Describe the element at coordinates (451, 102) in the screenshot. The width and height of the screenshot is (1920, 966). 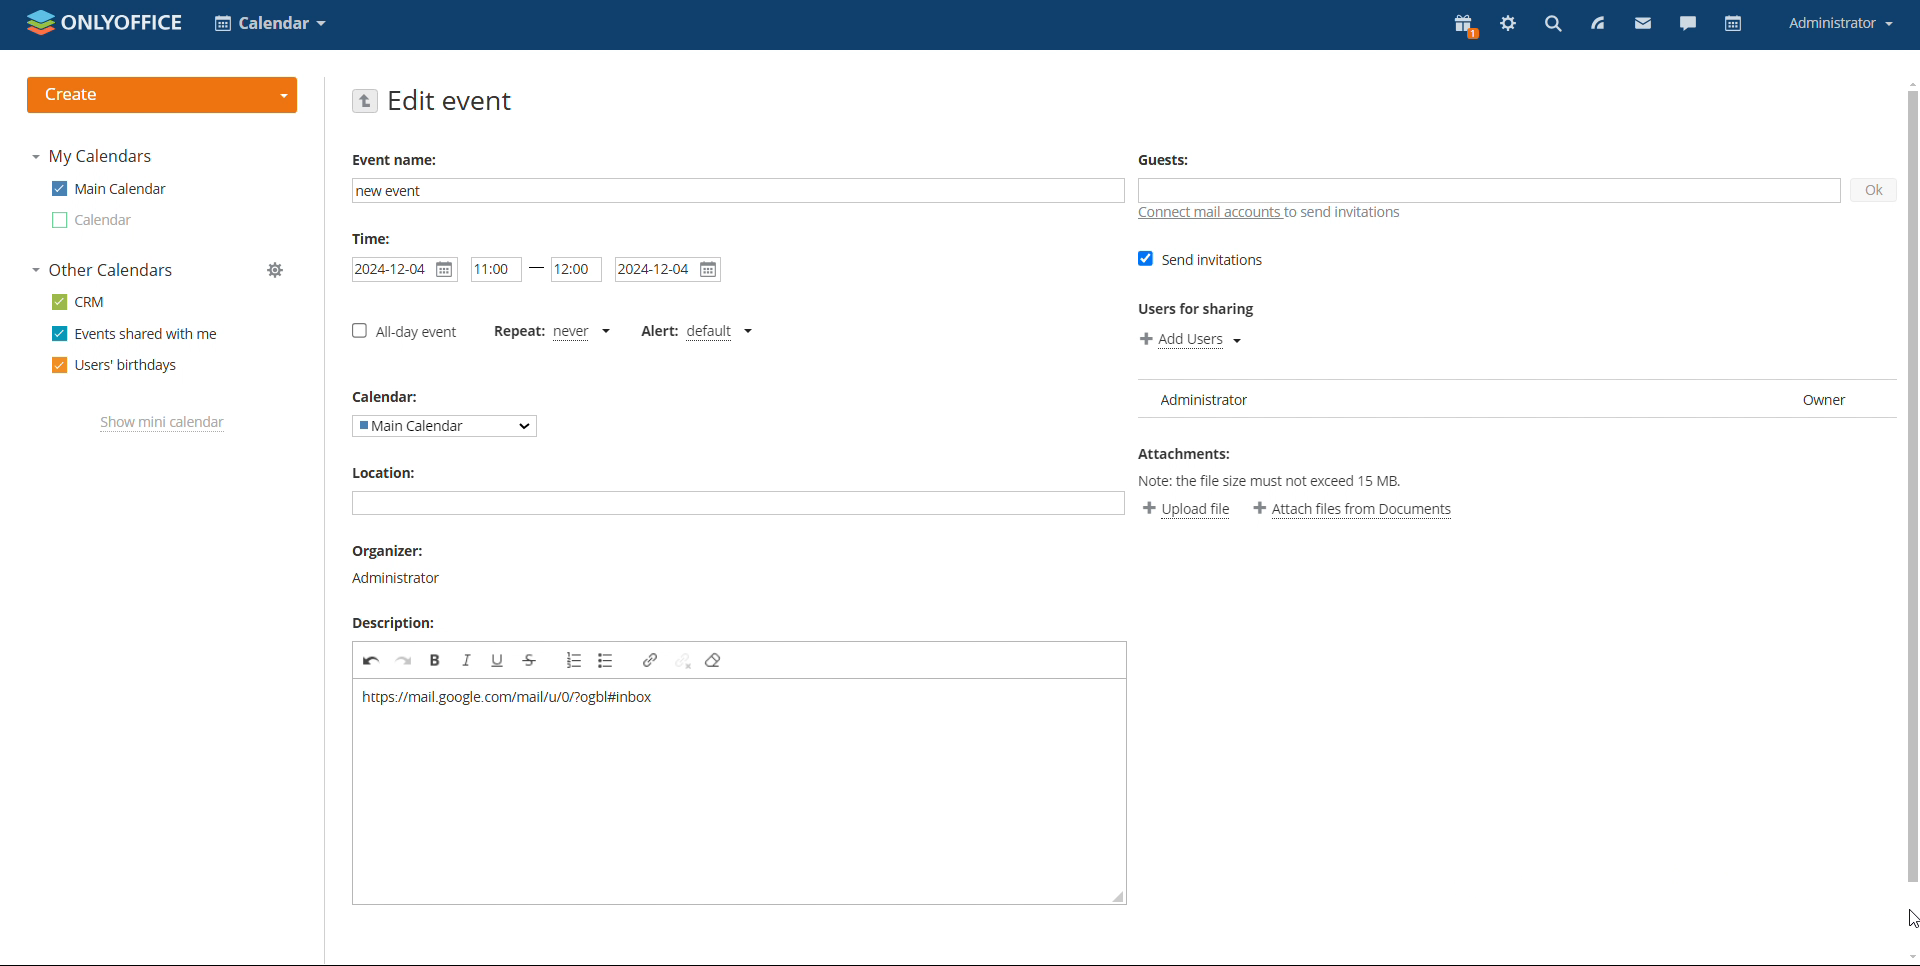
I see `edit event` at that location.